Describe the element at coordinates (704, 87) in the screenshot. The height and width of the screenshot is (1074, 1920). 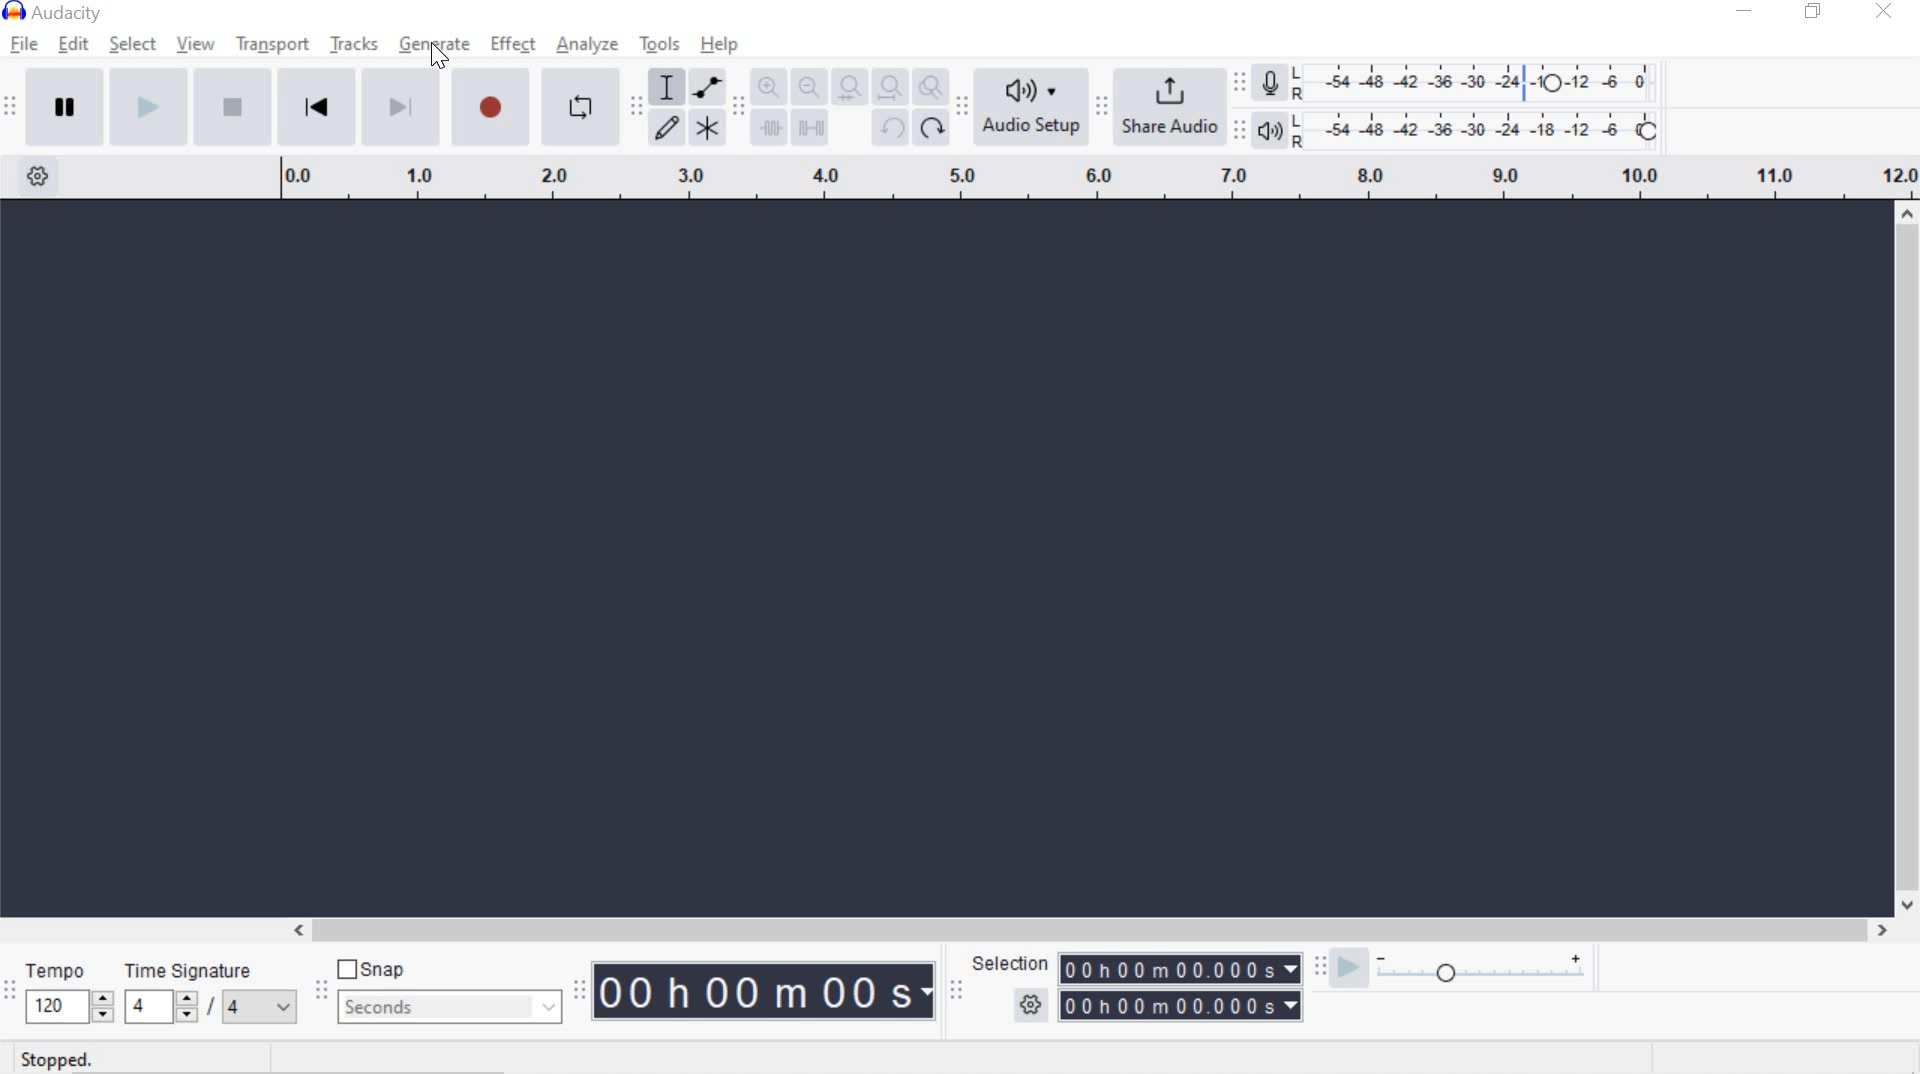
I see `Envelope tool` at that location.